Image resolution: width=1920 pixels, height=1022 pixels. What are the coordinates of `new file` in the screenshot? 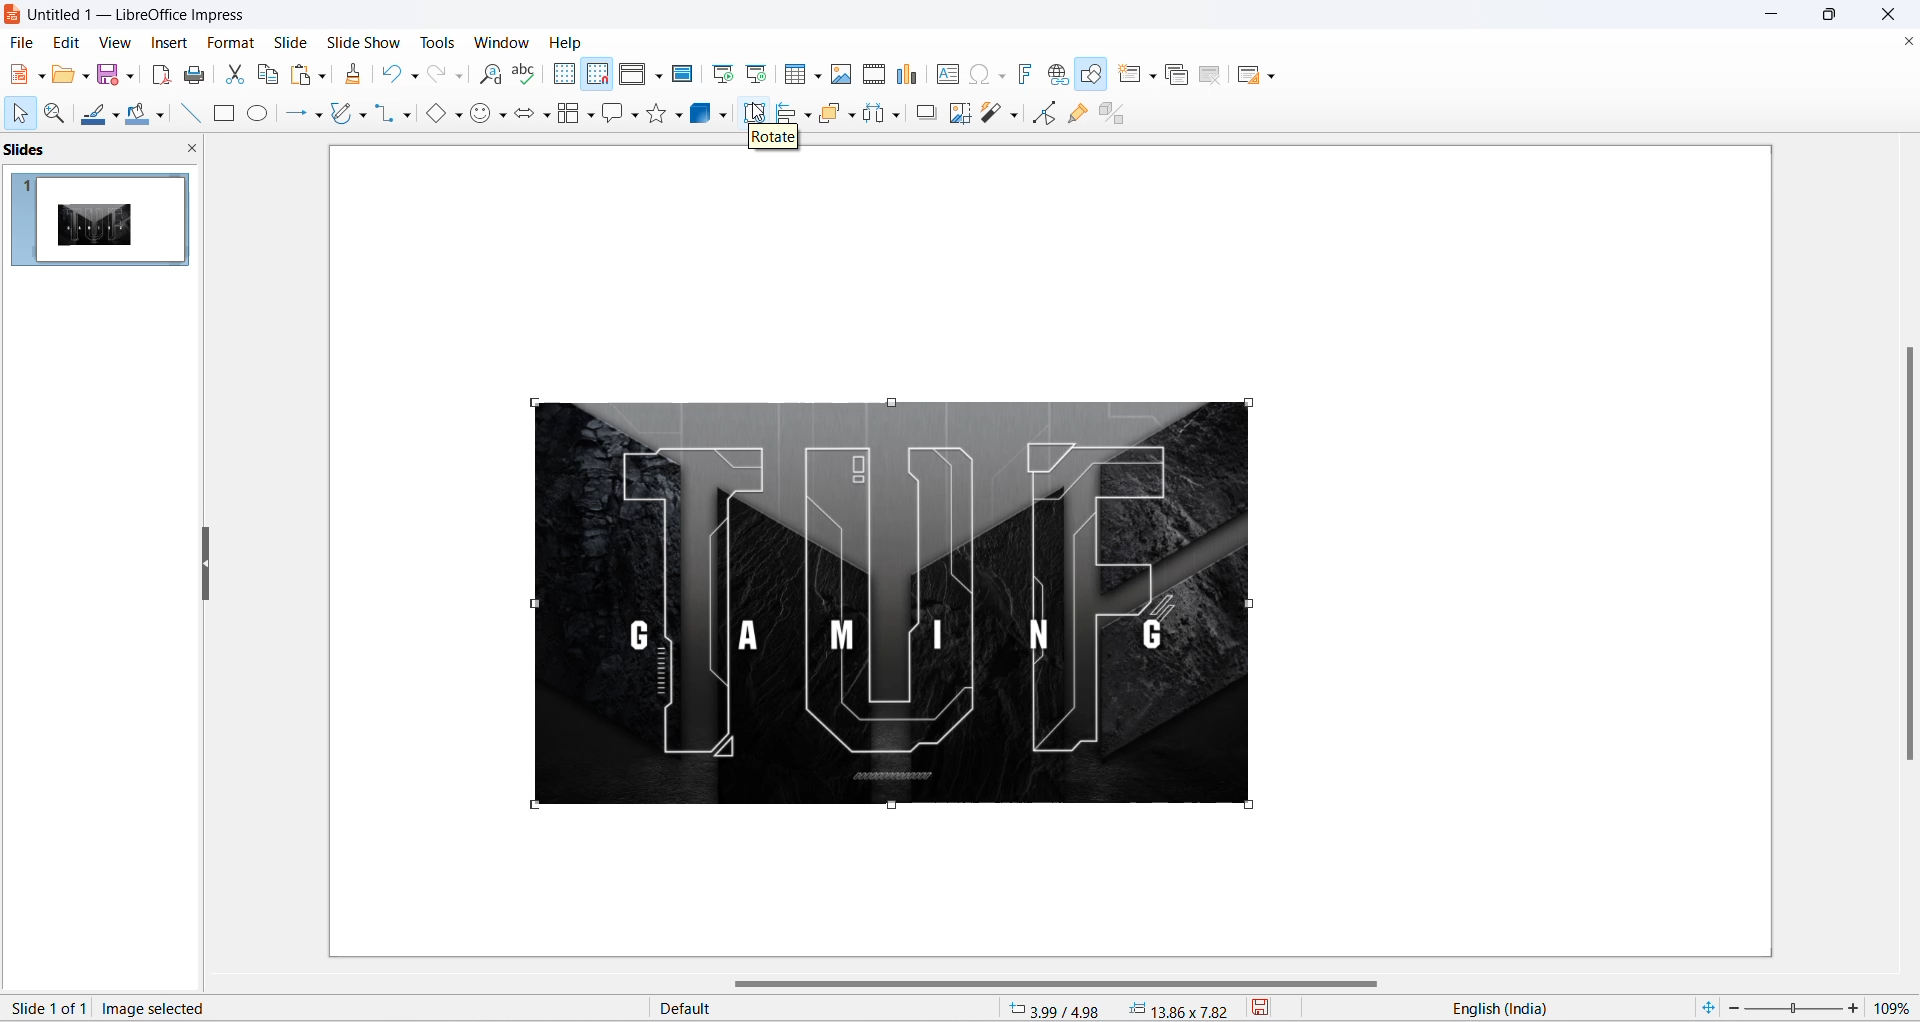 It's located at (19, 75).